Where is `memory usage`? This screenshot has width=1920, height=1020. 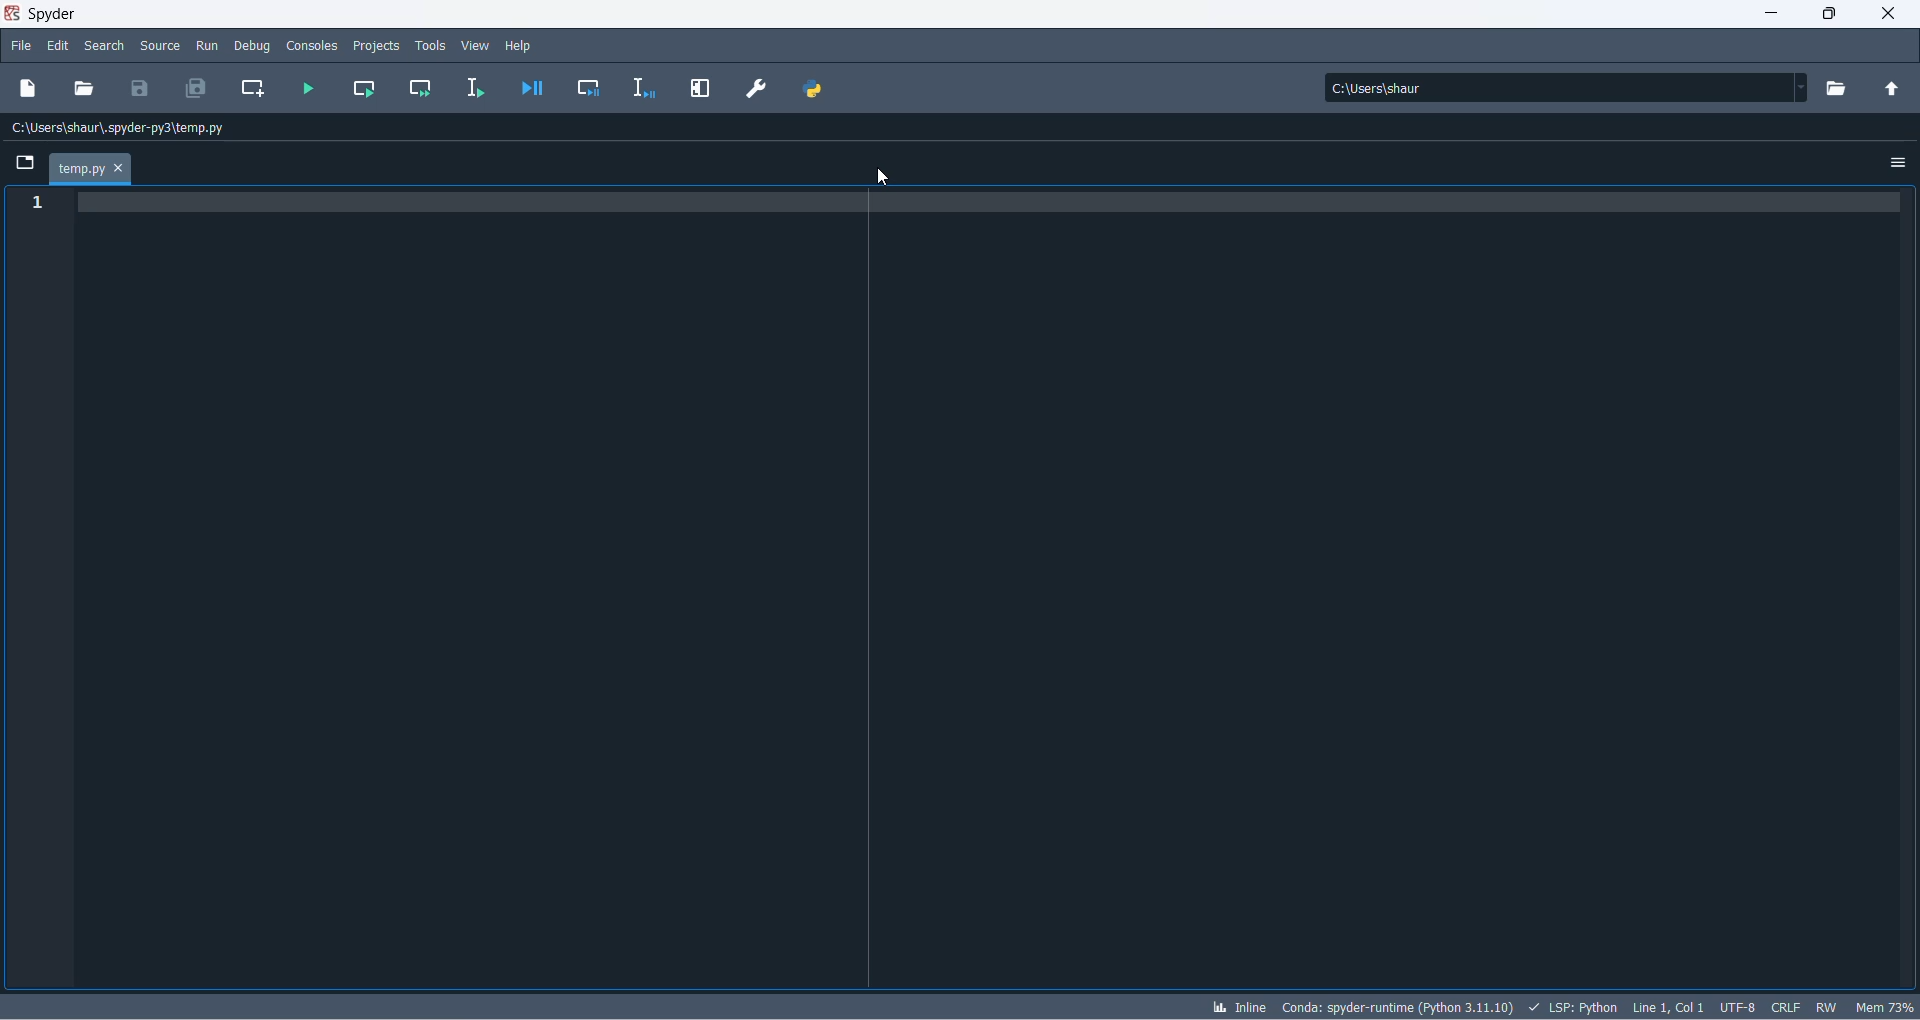
memory usage is located at coordinates (1884, 1005).